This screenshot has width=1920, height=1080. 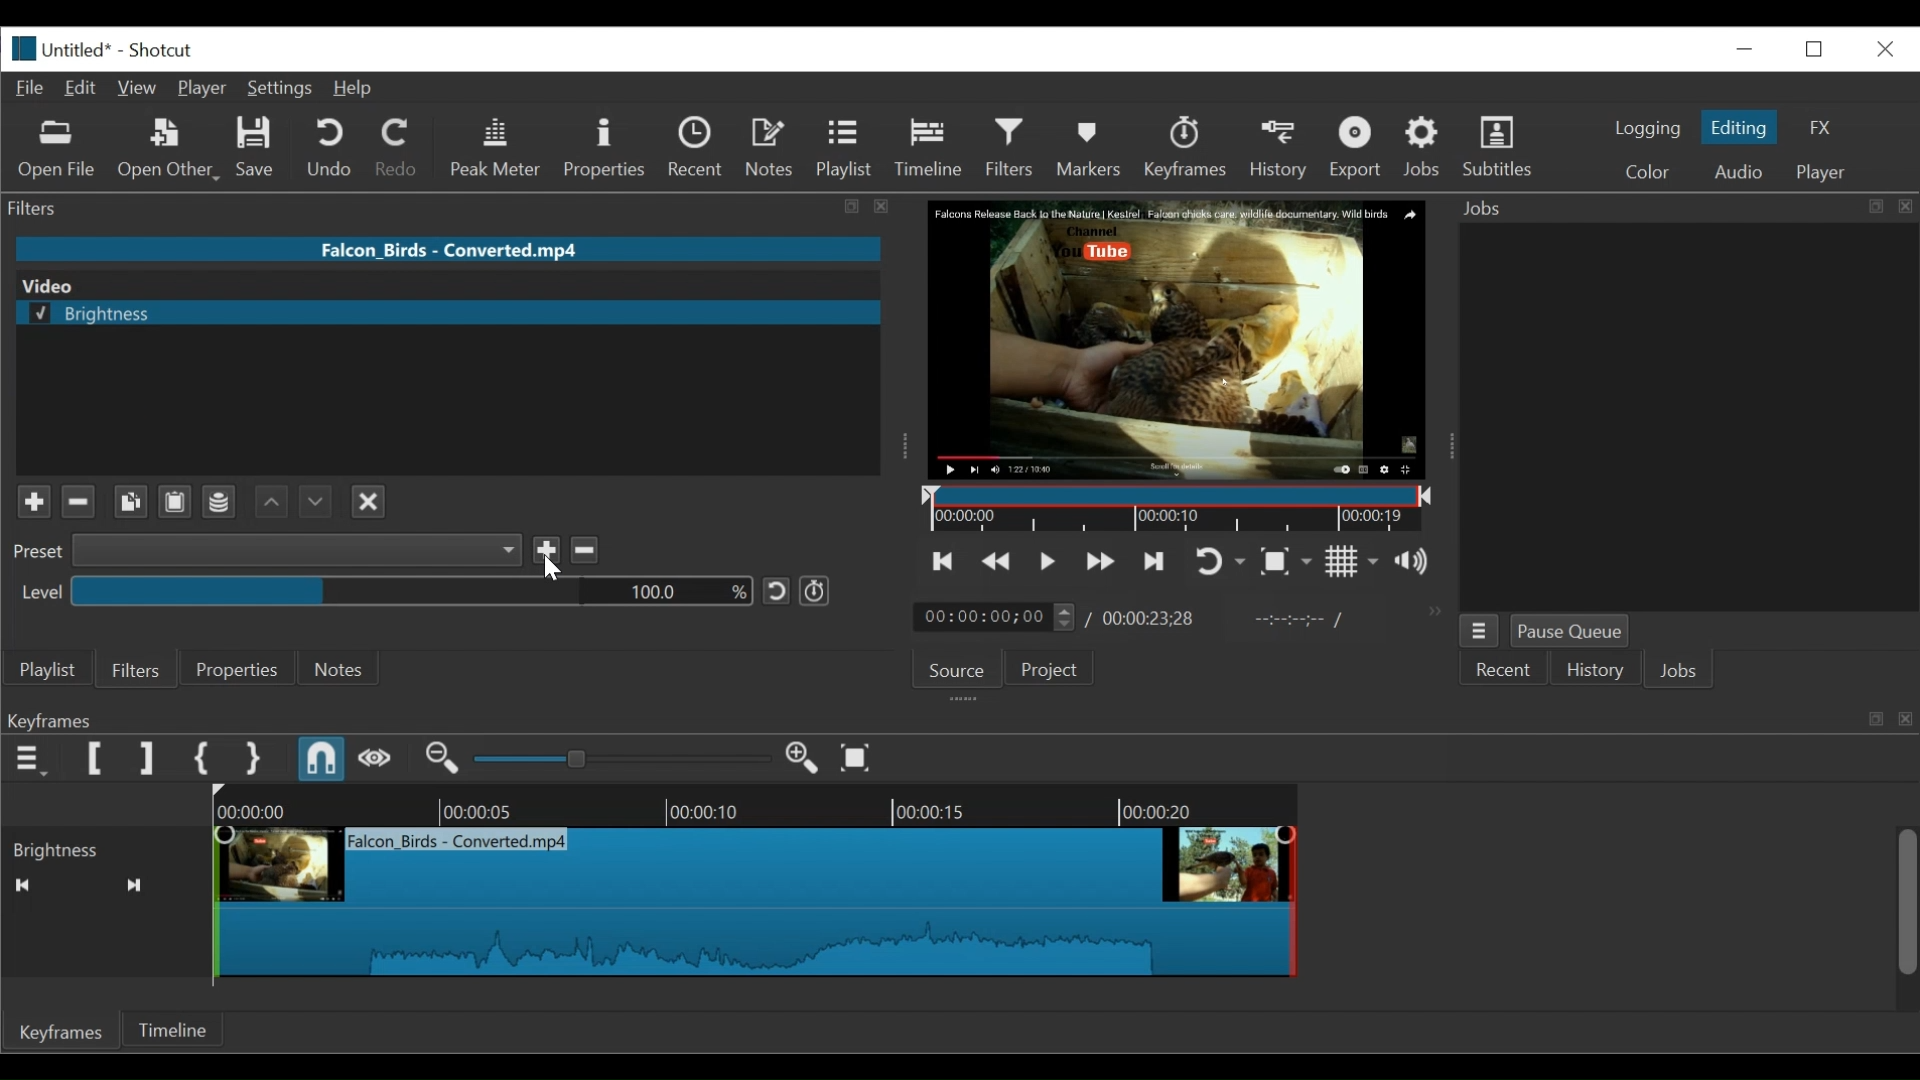 I want to click on Zoom keyframe out, so click(x=442, y=759).